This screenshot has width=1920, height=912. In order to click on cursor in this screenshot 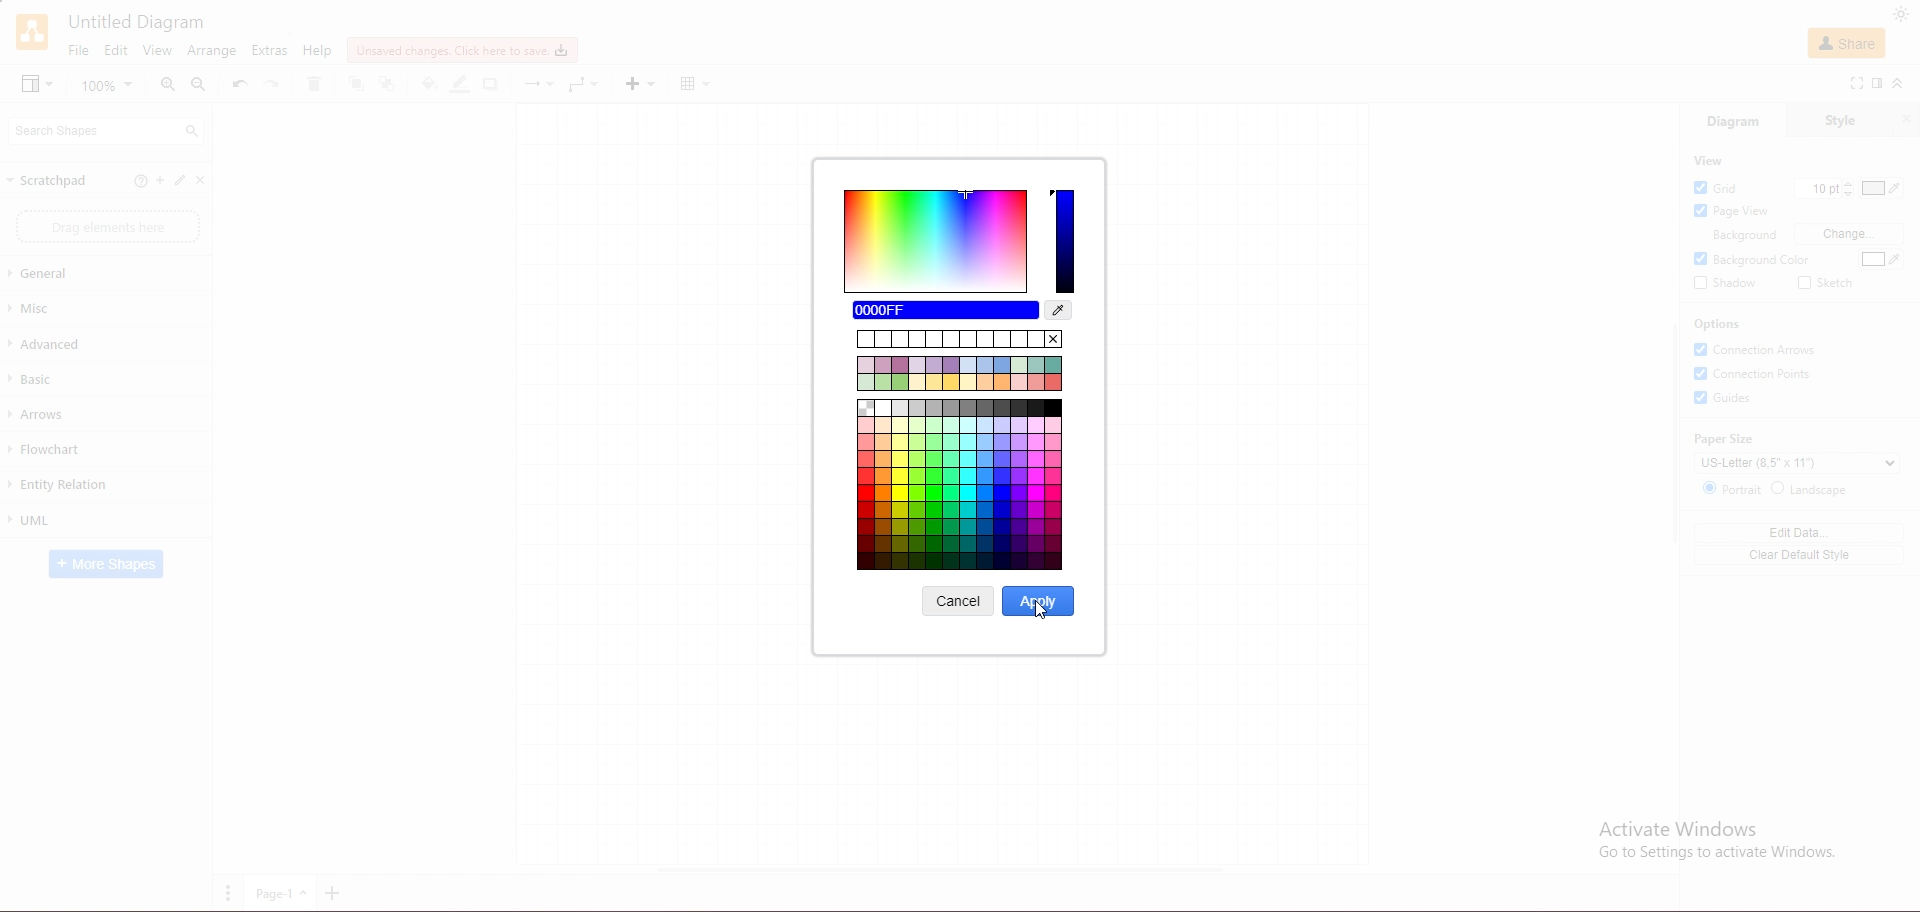, I will do `click(1044, 612)`.